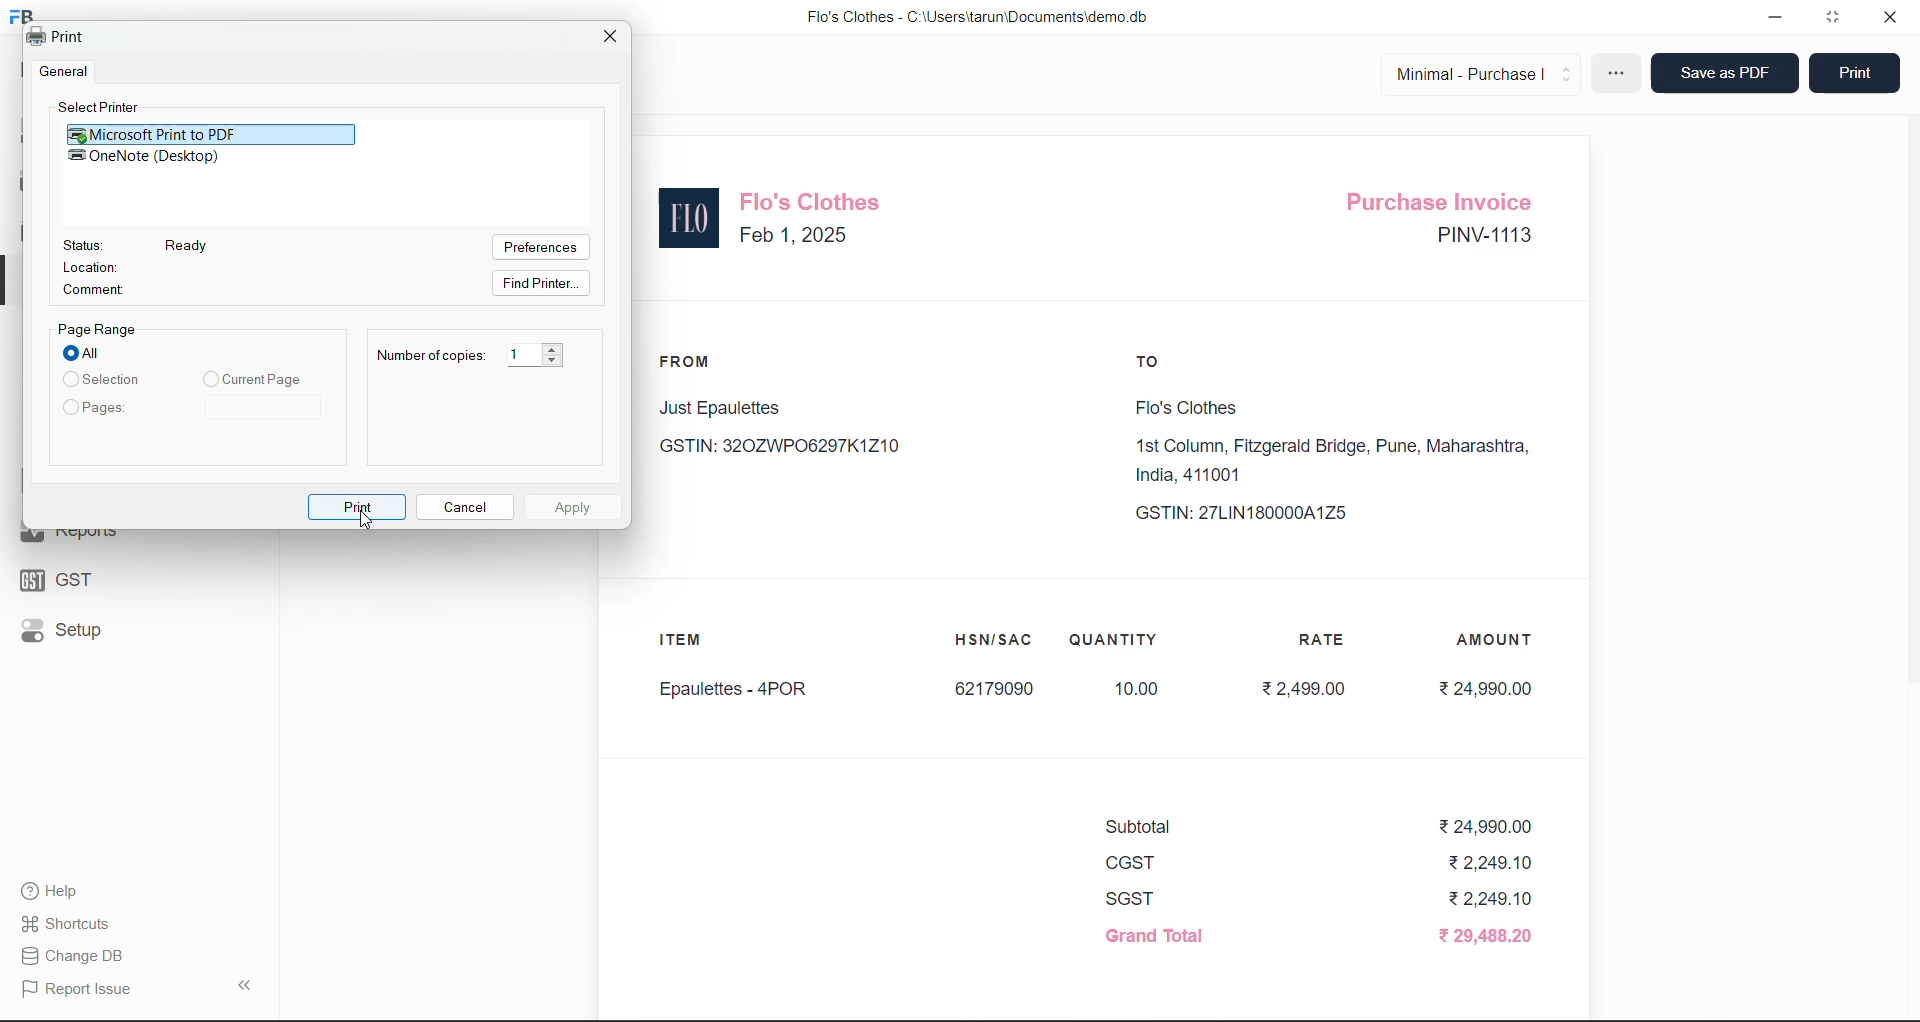 This screenshot has width=1920, height=1022. Describe the element at coordinates (1835, 17) in the screenshot. I see `window mode` at that location.